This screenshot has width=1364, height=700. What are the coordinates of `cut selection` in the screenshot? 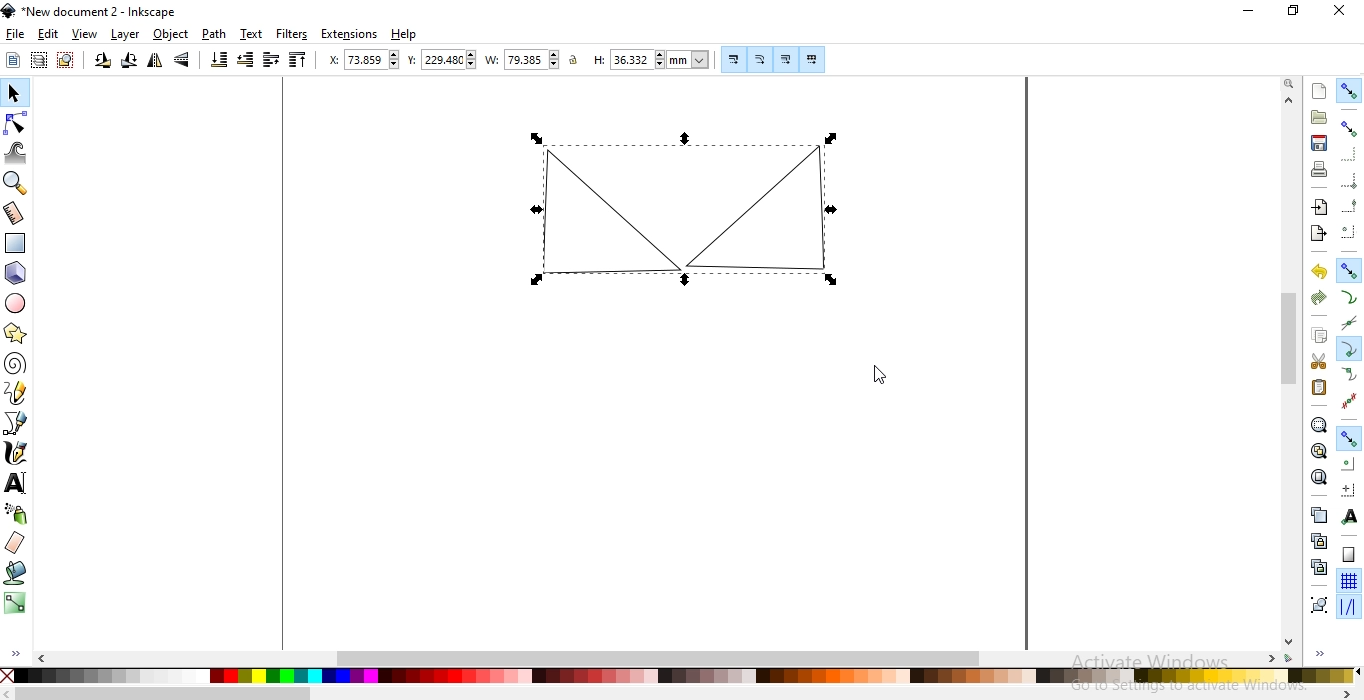 It's located at (1314, 361).